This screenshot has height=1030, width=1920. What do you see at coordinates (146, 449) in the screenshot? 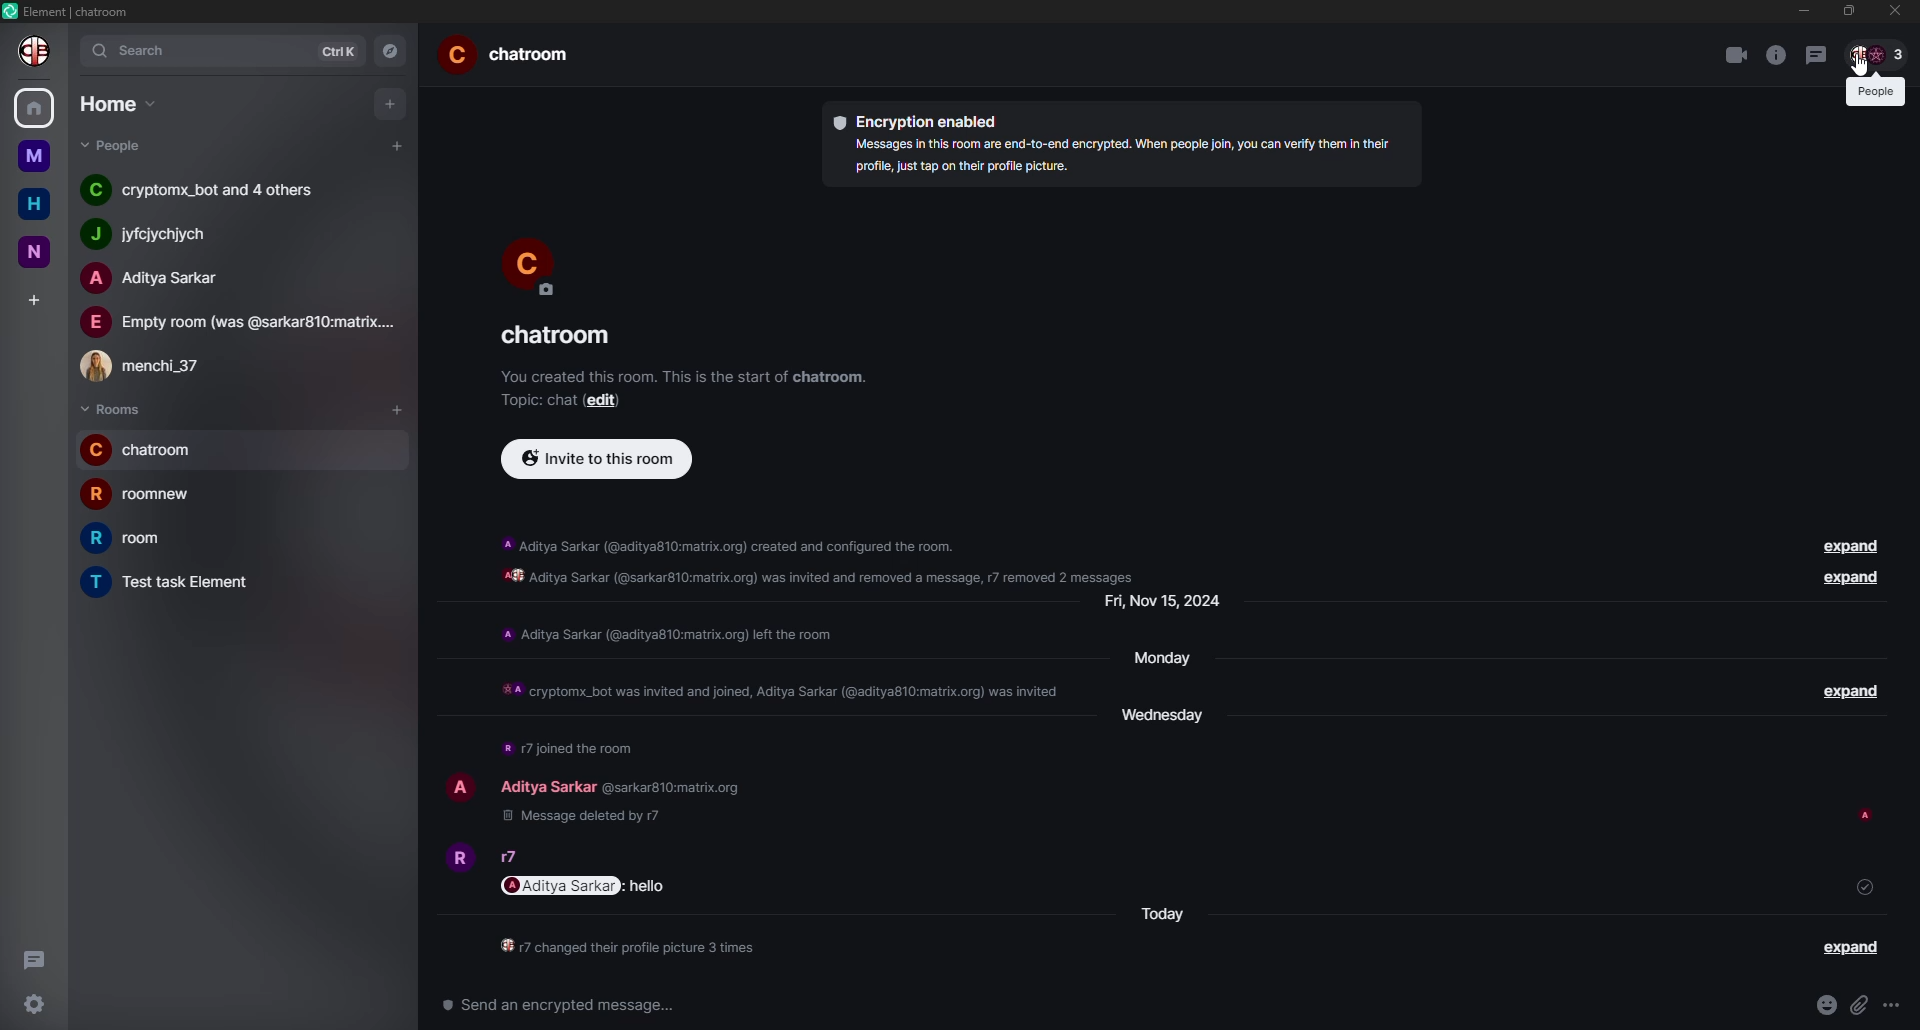
I see `room` at bounding box center [146, 449].